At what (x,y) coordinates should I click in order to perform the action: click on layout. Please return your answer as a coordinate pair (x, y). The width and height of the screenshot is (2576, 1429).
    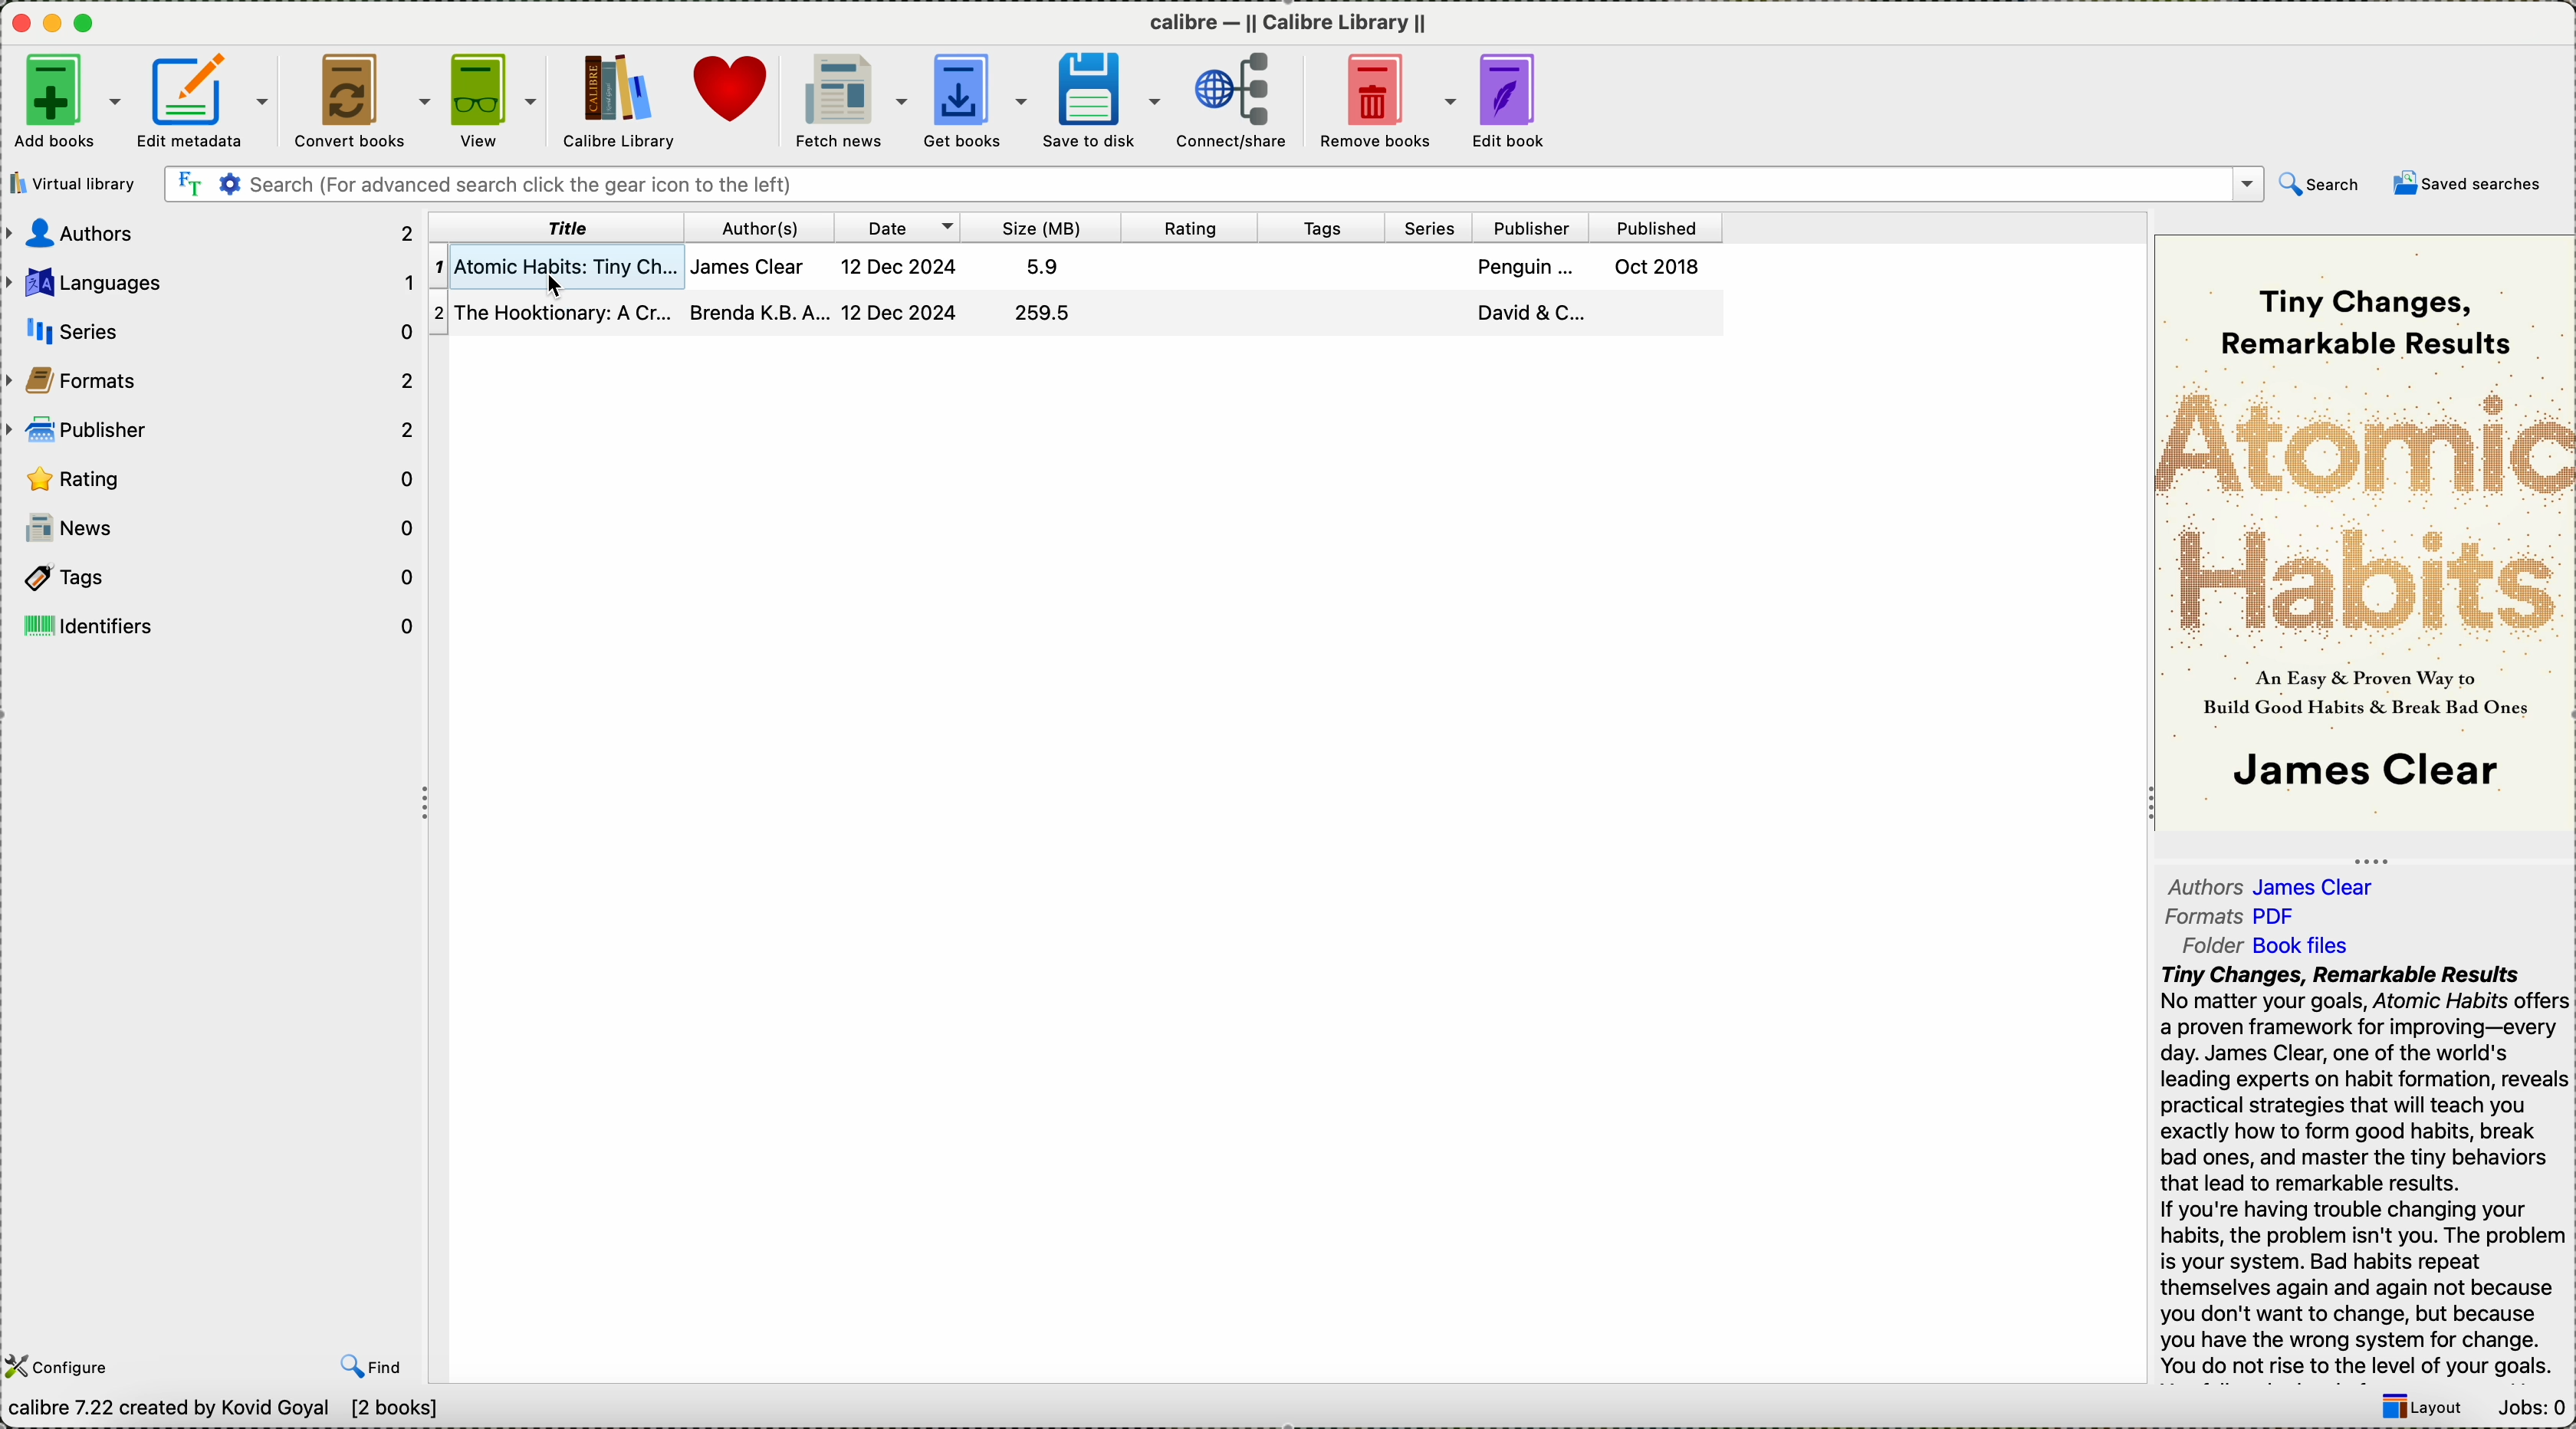
    Looking at the image, I should click on (2421, 1409).